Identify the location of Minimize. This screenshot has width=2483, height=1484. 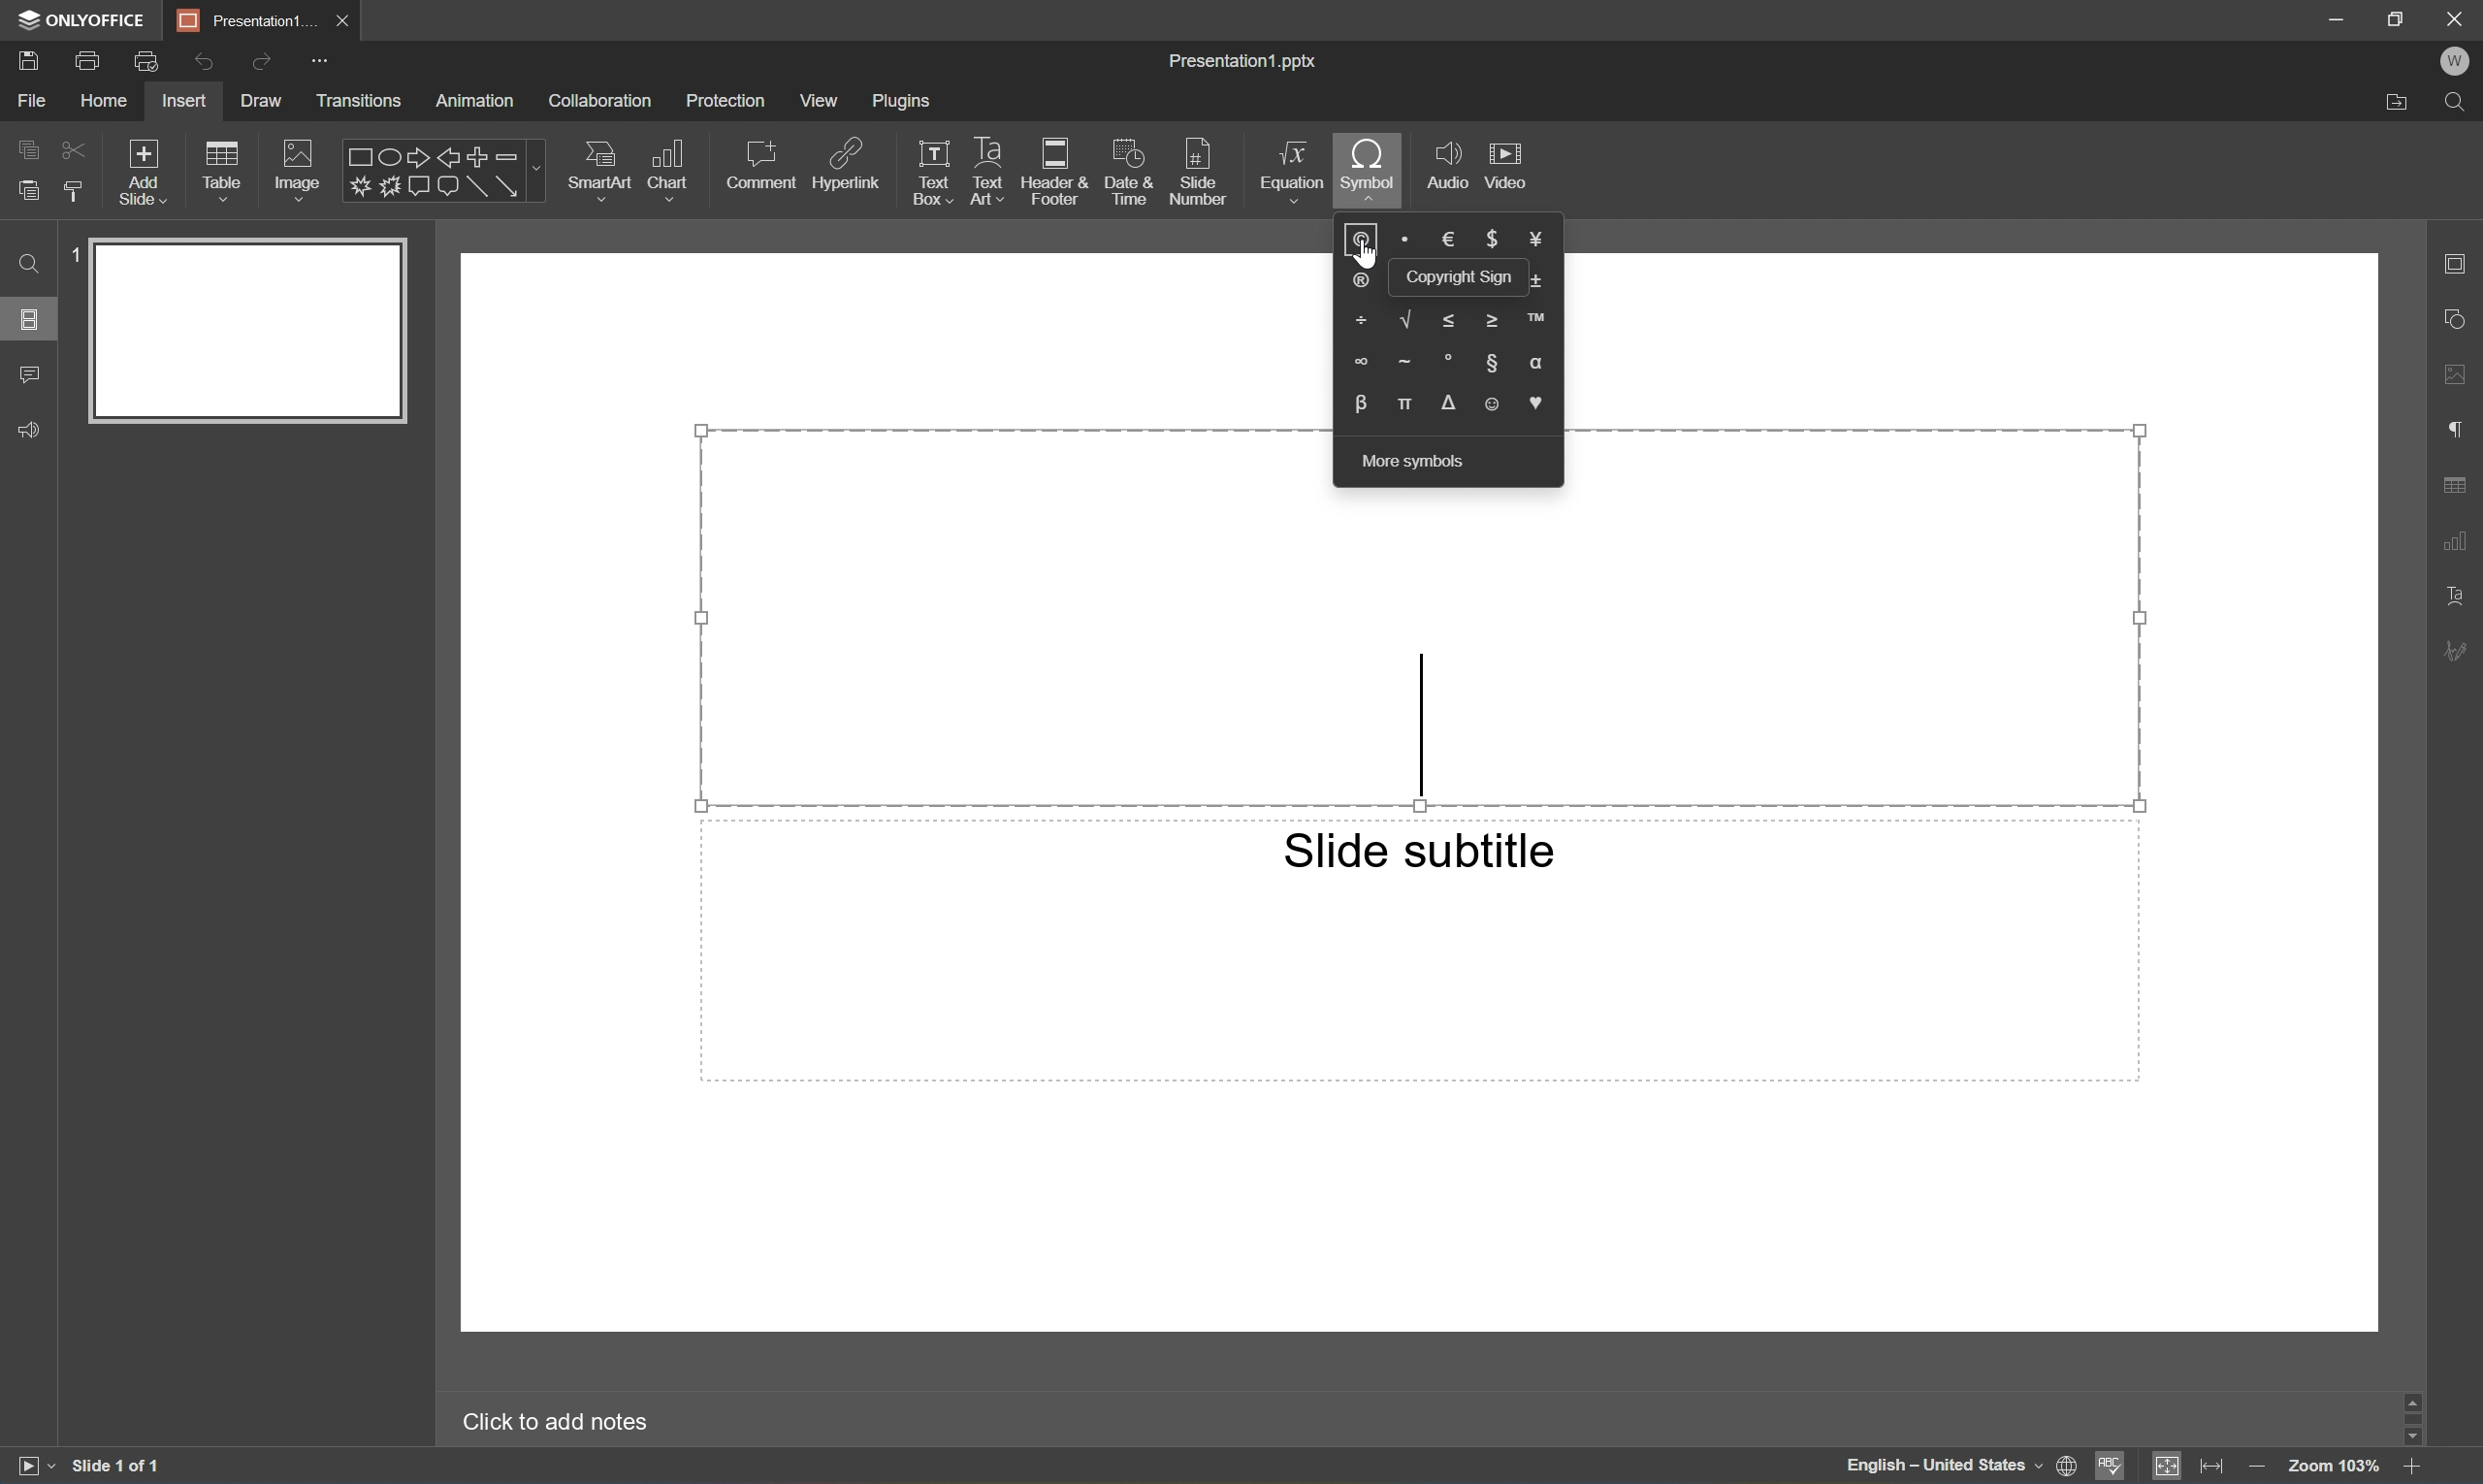
(2334, 16).